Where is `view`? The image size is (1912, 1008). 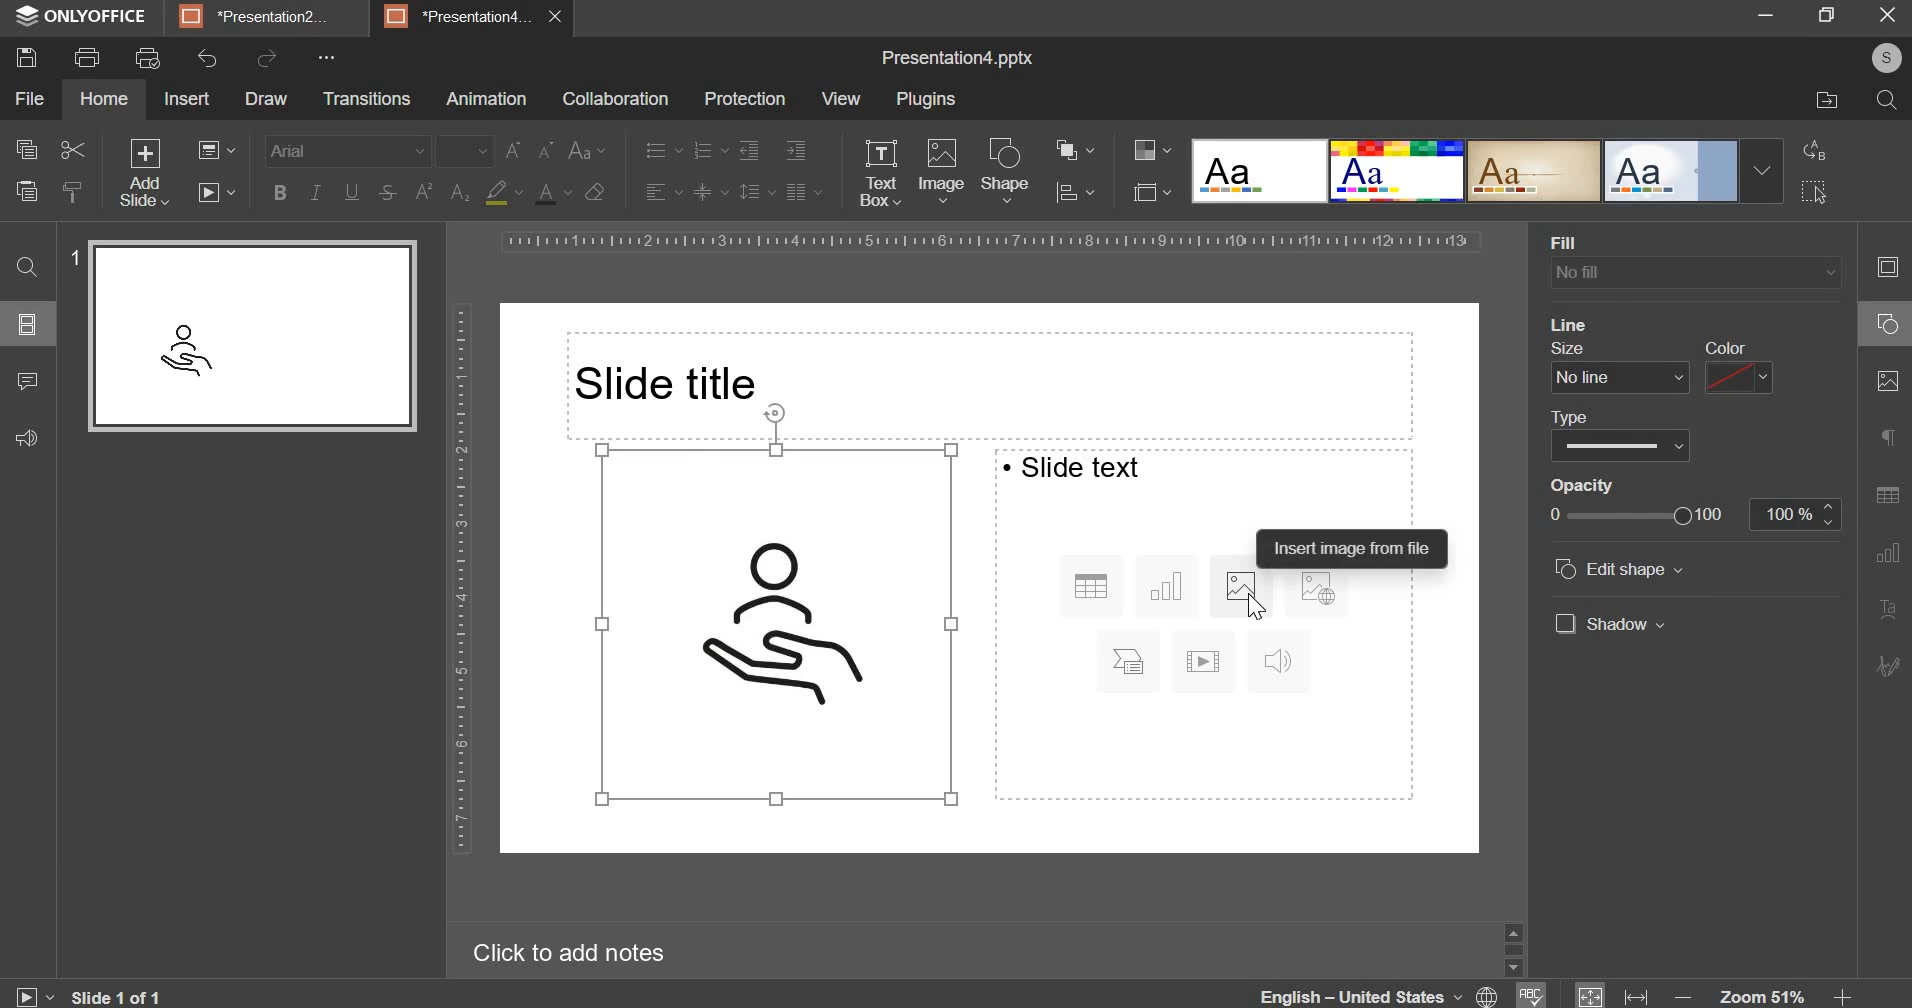
view is located at coordinates (843, 98).